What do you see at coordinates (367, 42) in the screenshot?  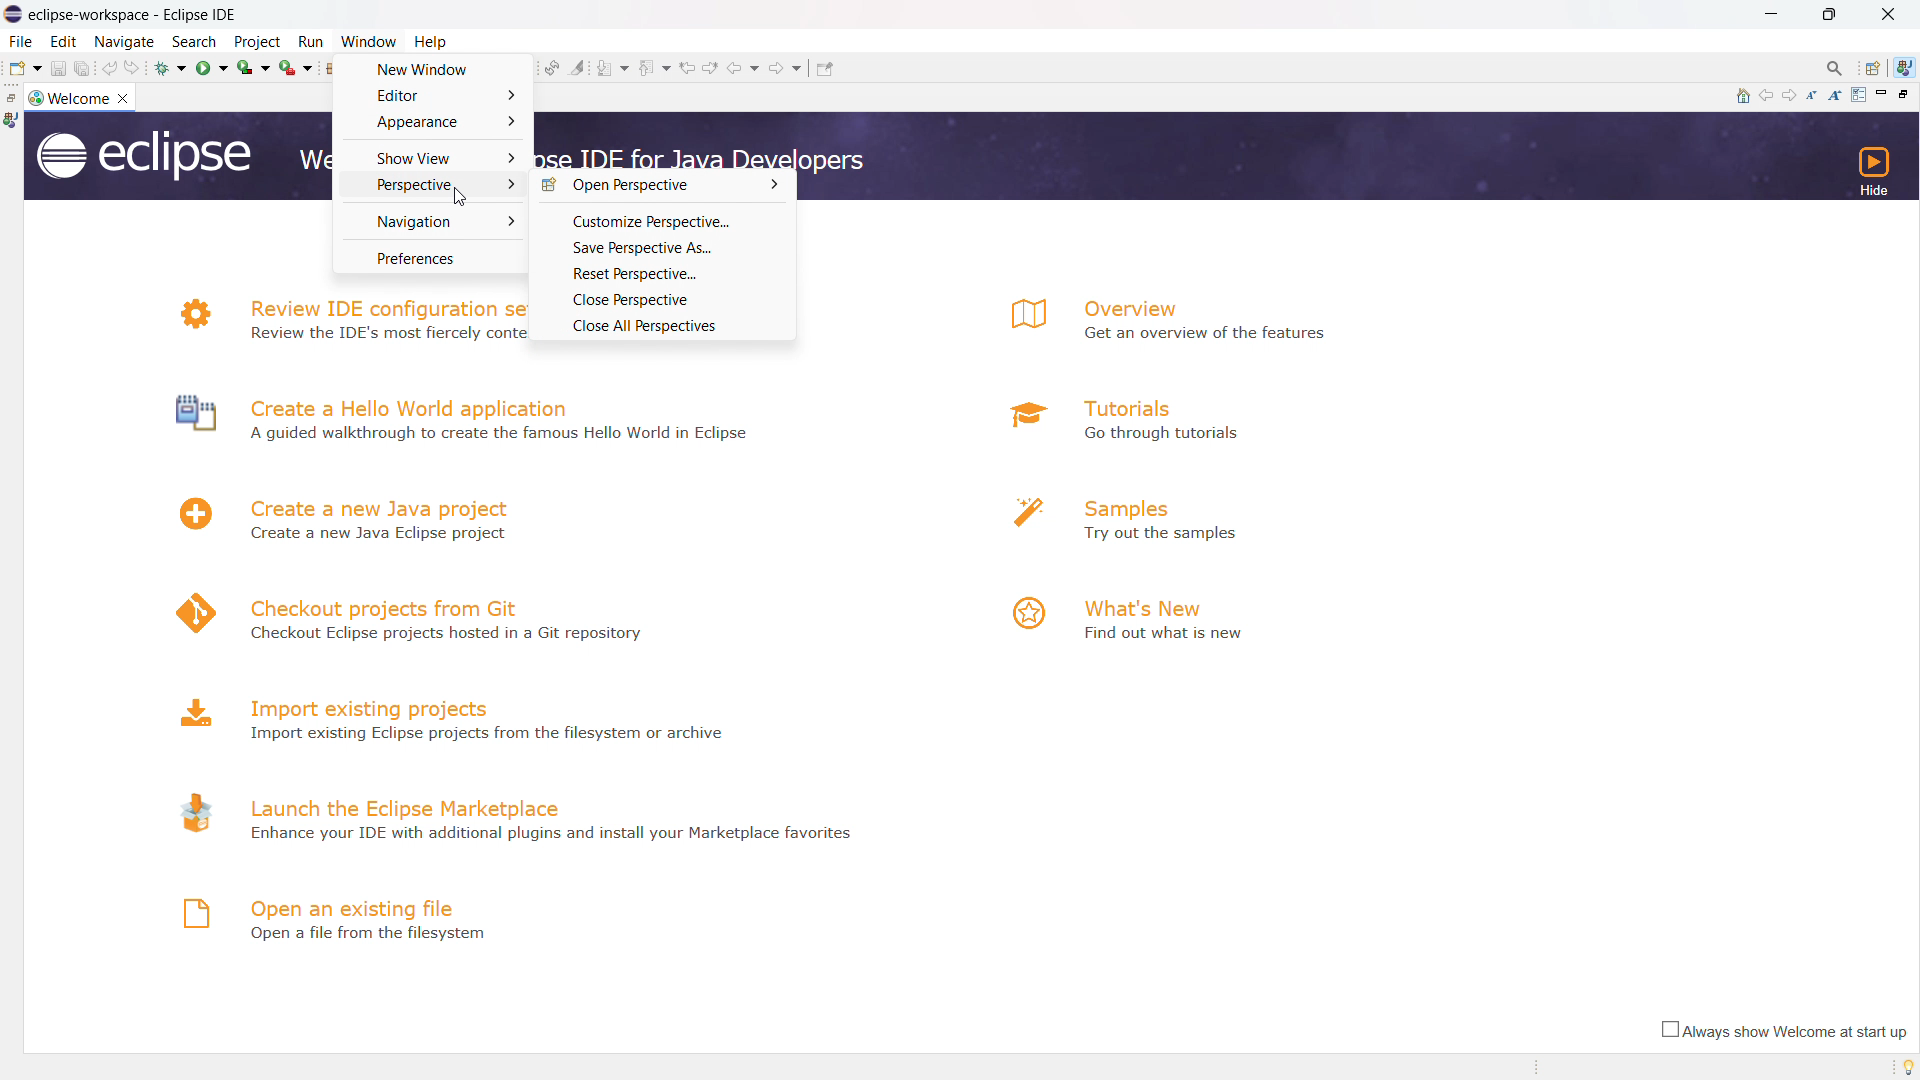 I see `window` at bounding box center [367, 42].